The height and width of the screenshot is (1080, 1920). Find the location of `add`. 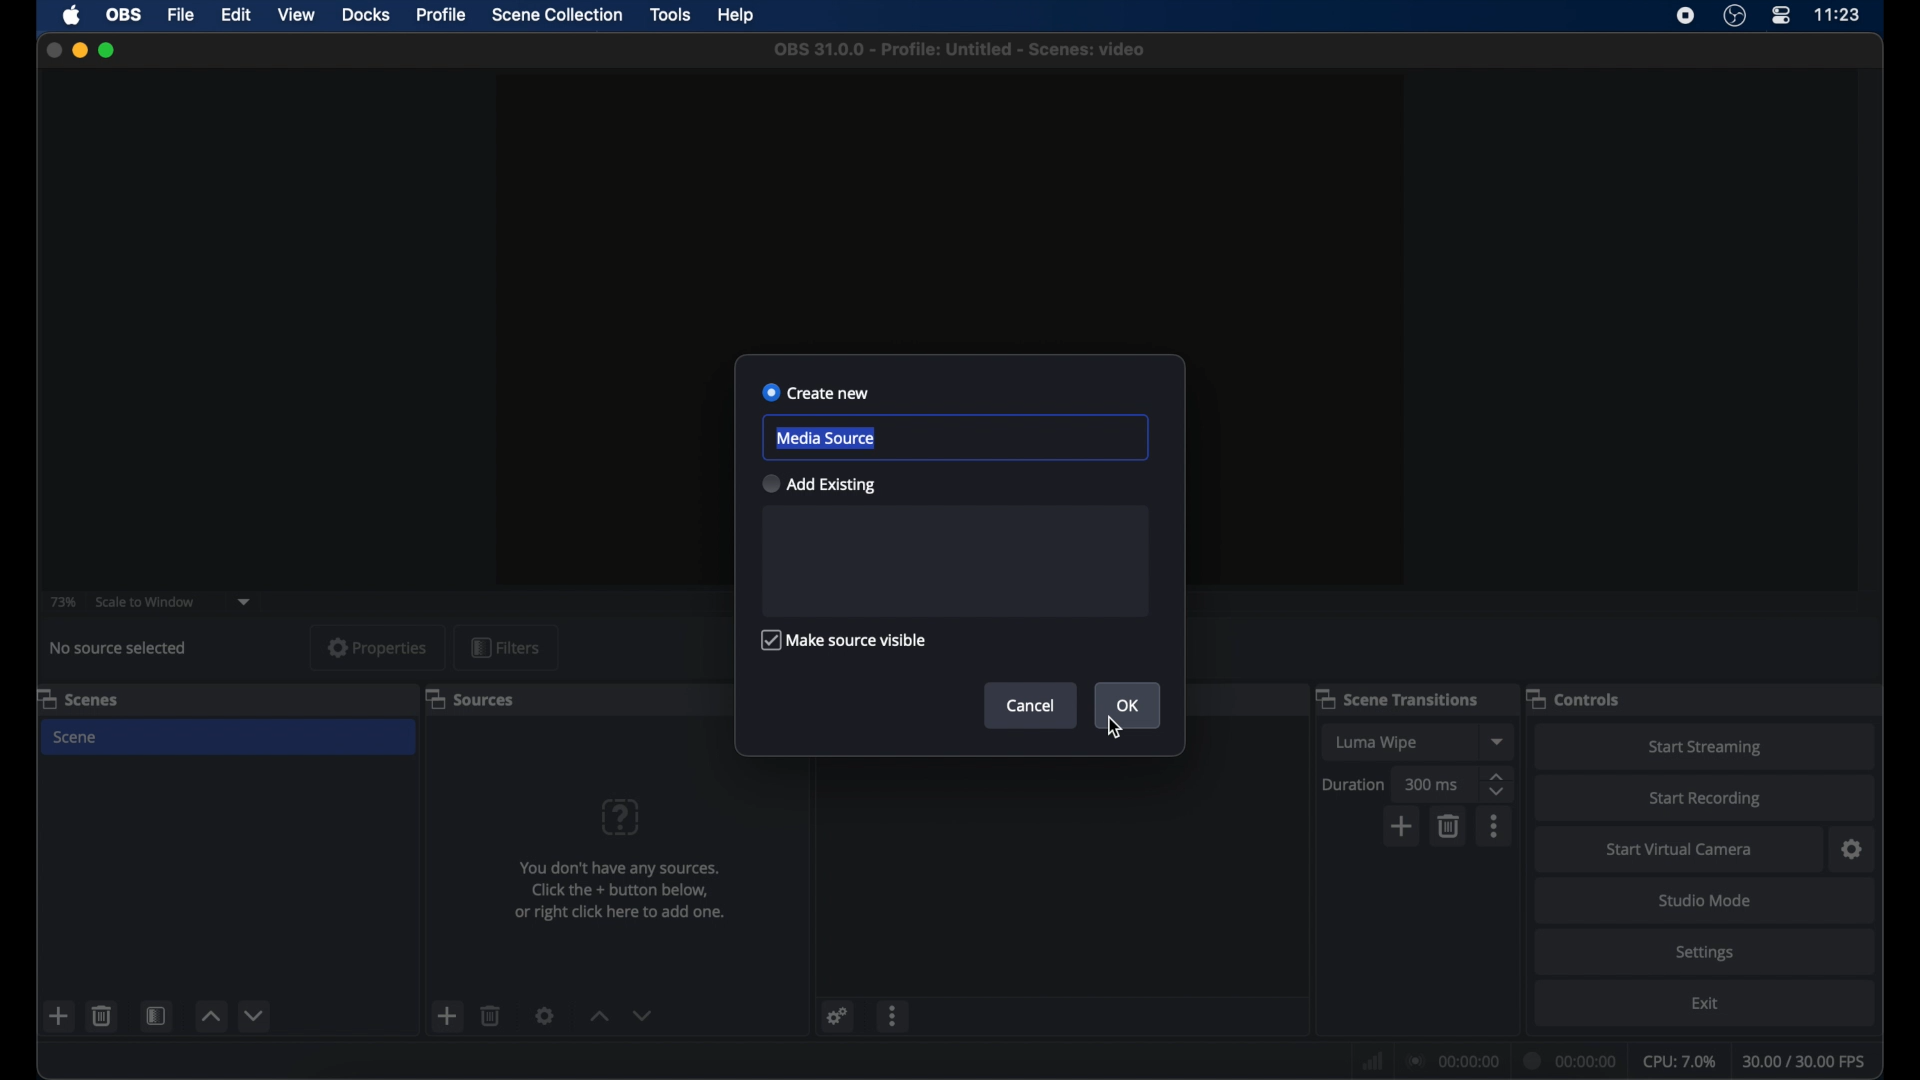

add is located at coordinates (446, 1015).